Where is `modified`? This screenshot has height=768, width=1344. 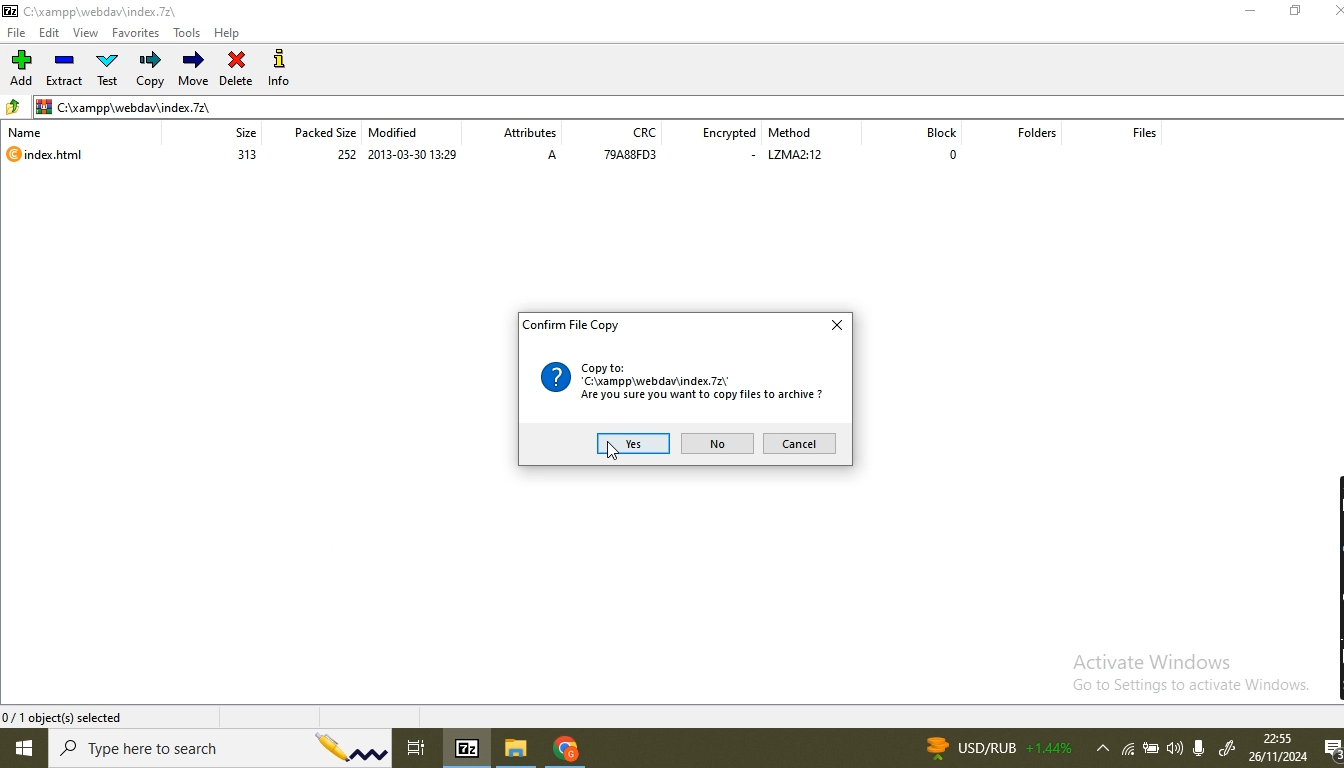 modified is located at coordinates (401, 131).